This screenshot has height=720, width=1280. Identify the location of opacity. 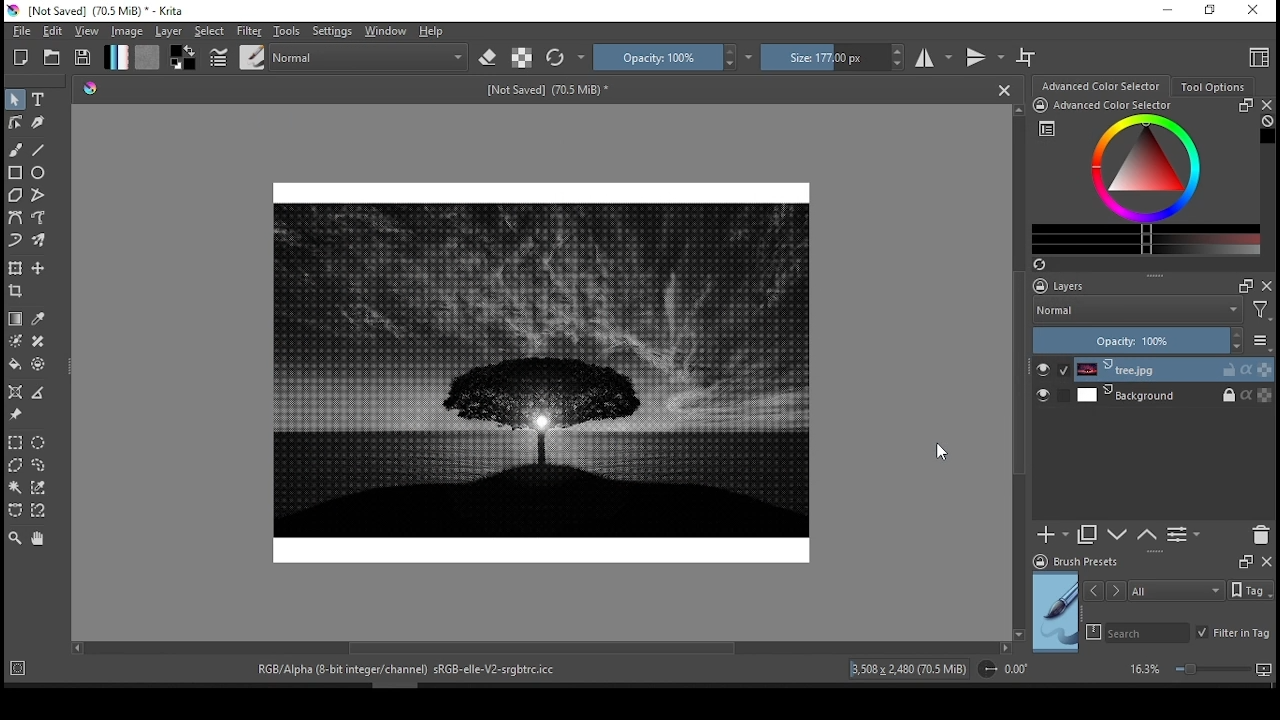
(1136, 339).